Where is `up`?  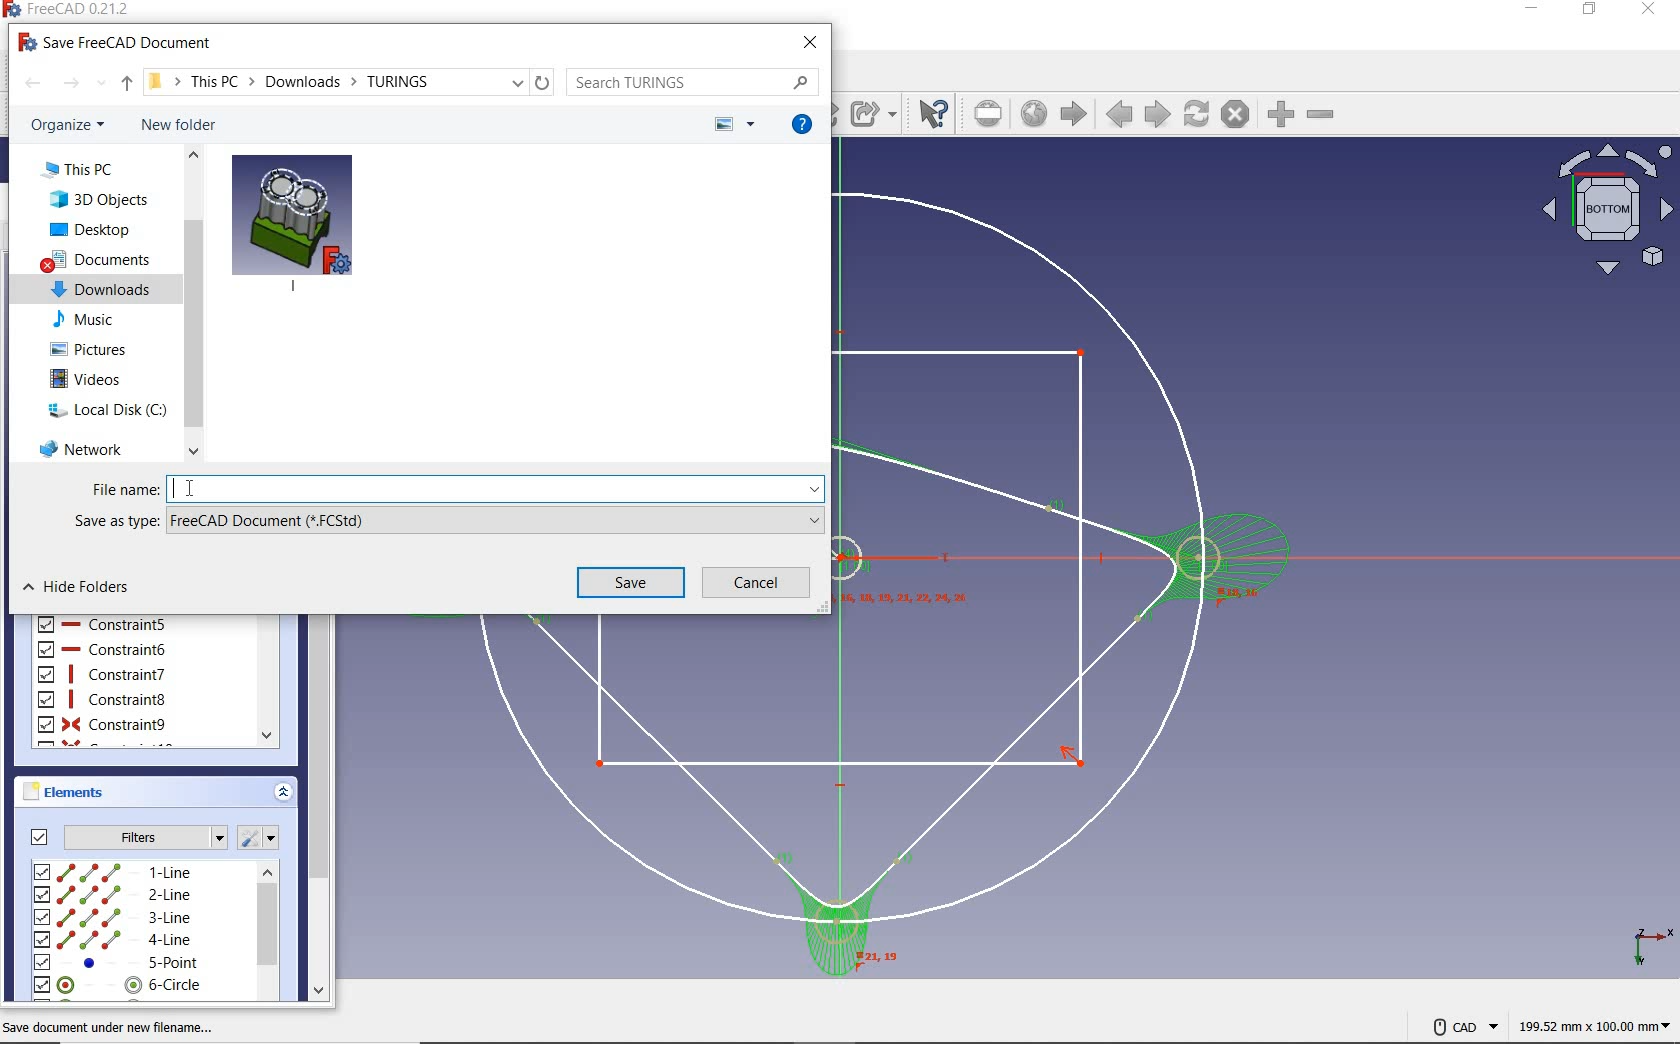
up is located at coordinates (126, 84).